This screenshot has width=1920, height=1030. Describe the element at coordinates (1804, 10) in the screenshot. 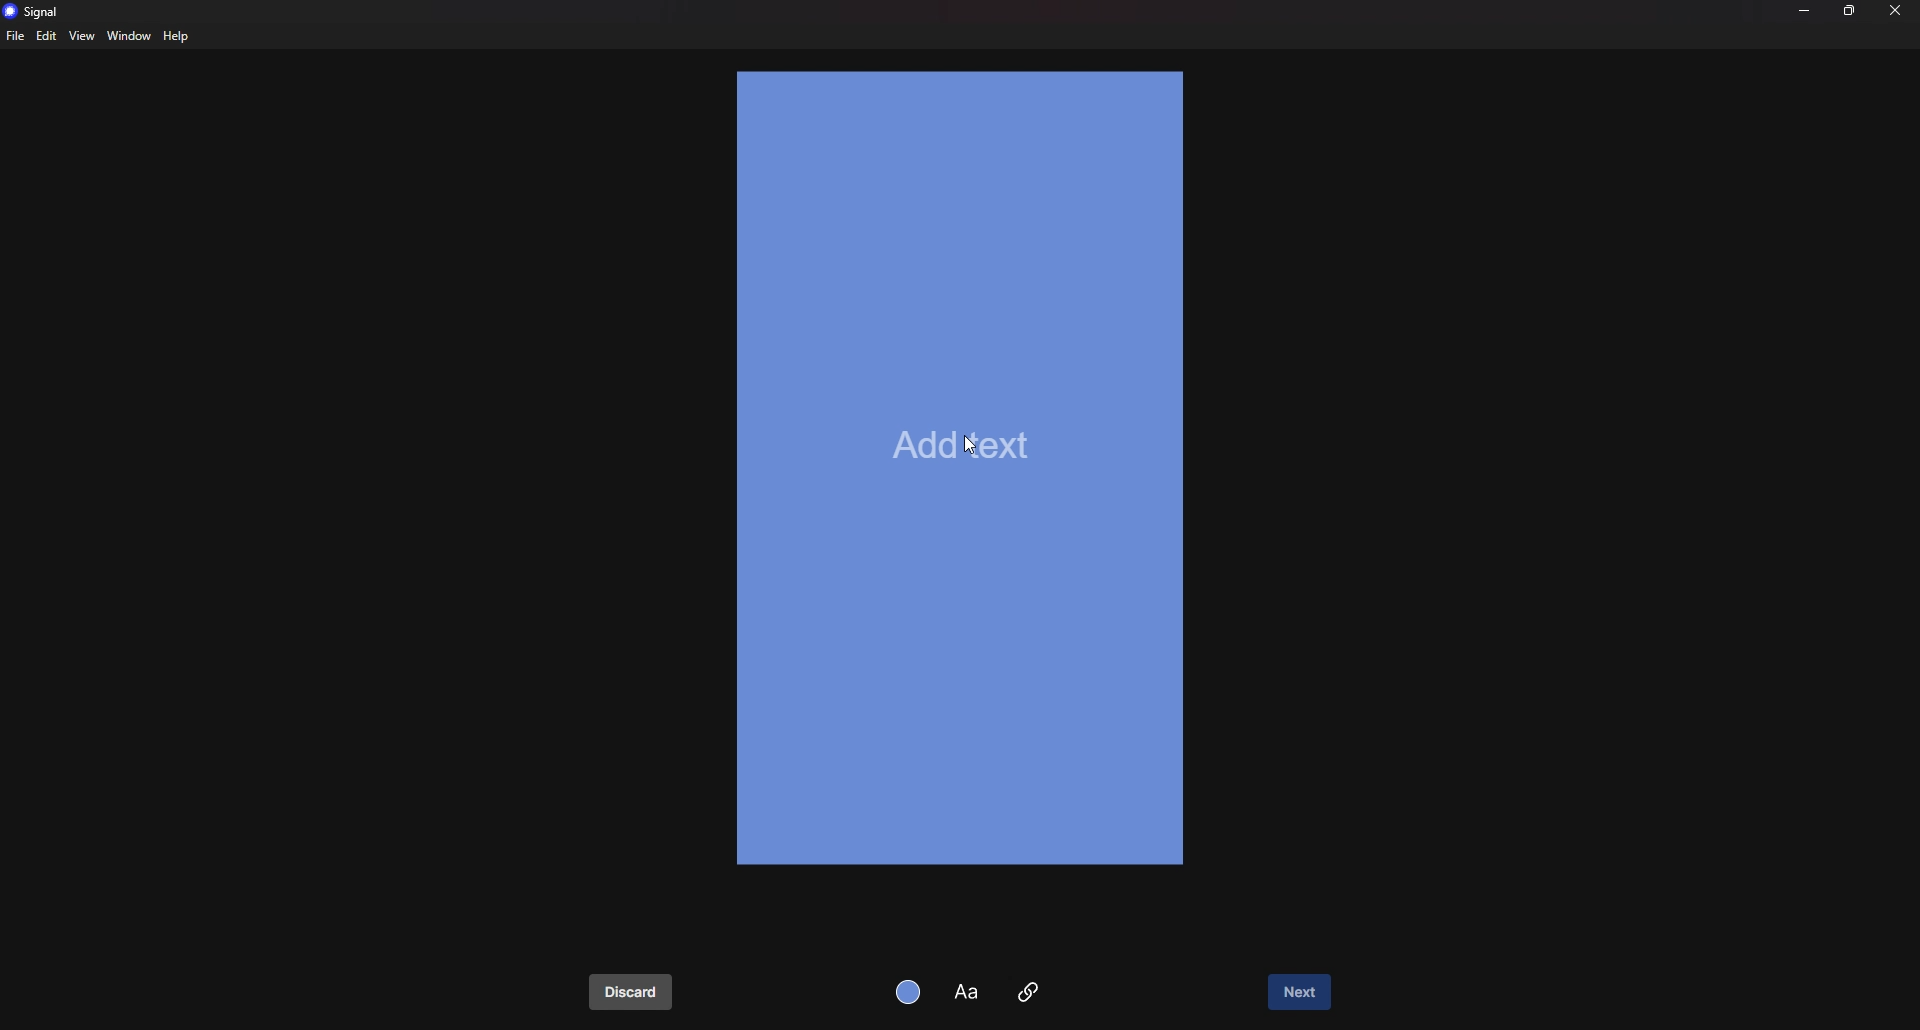

I see `minimize` at that location.